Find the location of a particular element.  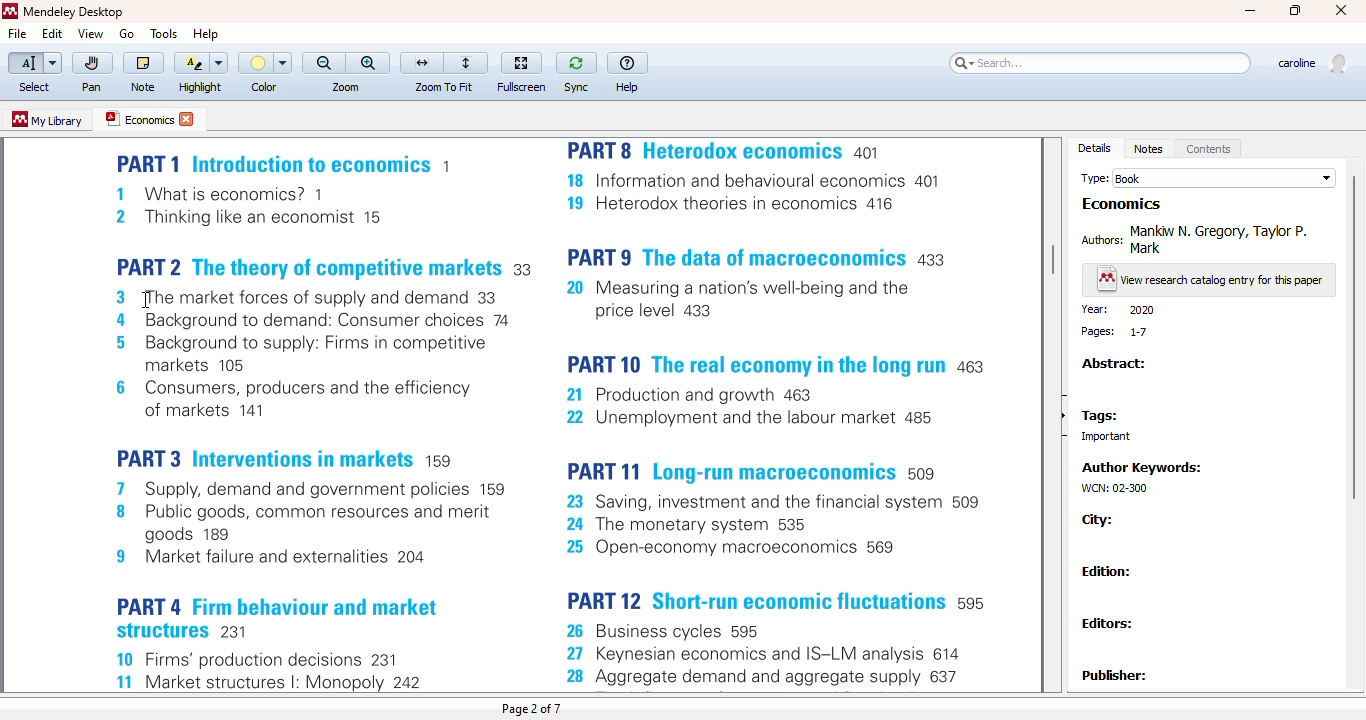

page 2 of 7 is located at coordinates (533, 708).